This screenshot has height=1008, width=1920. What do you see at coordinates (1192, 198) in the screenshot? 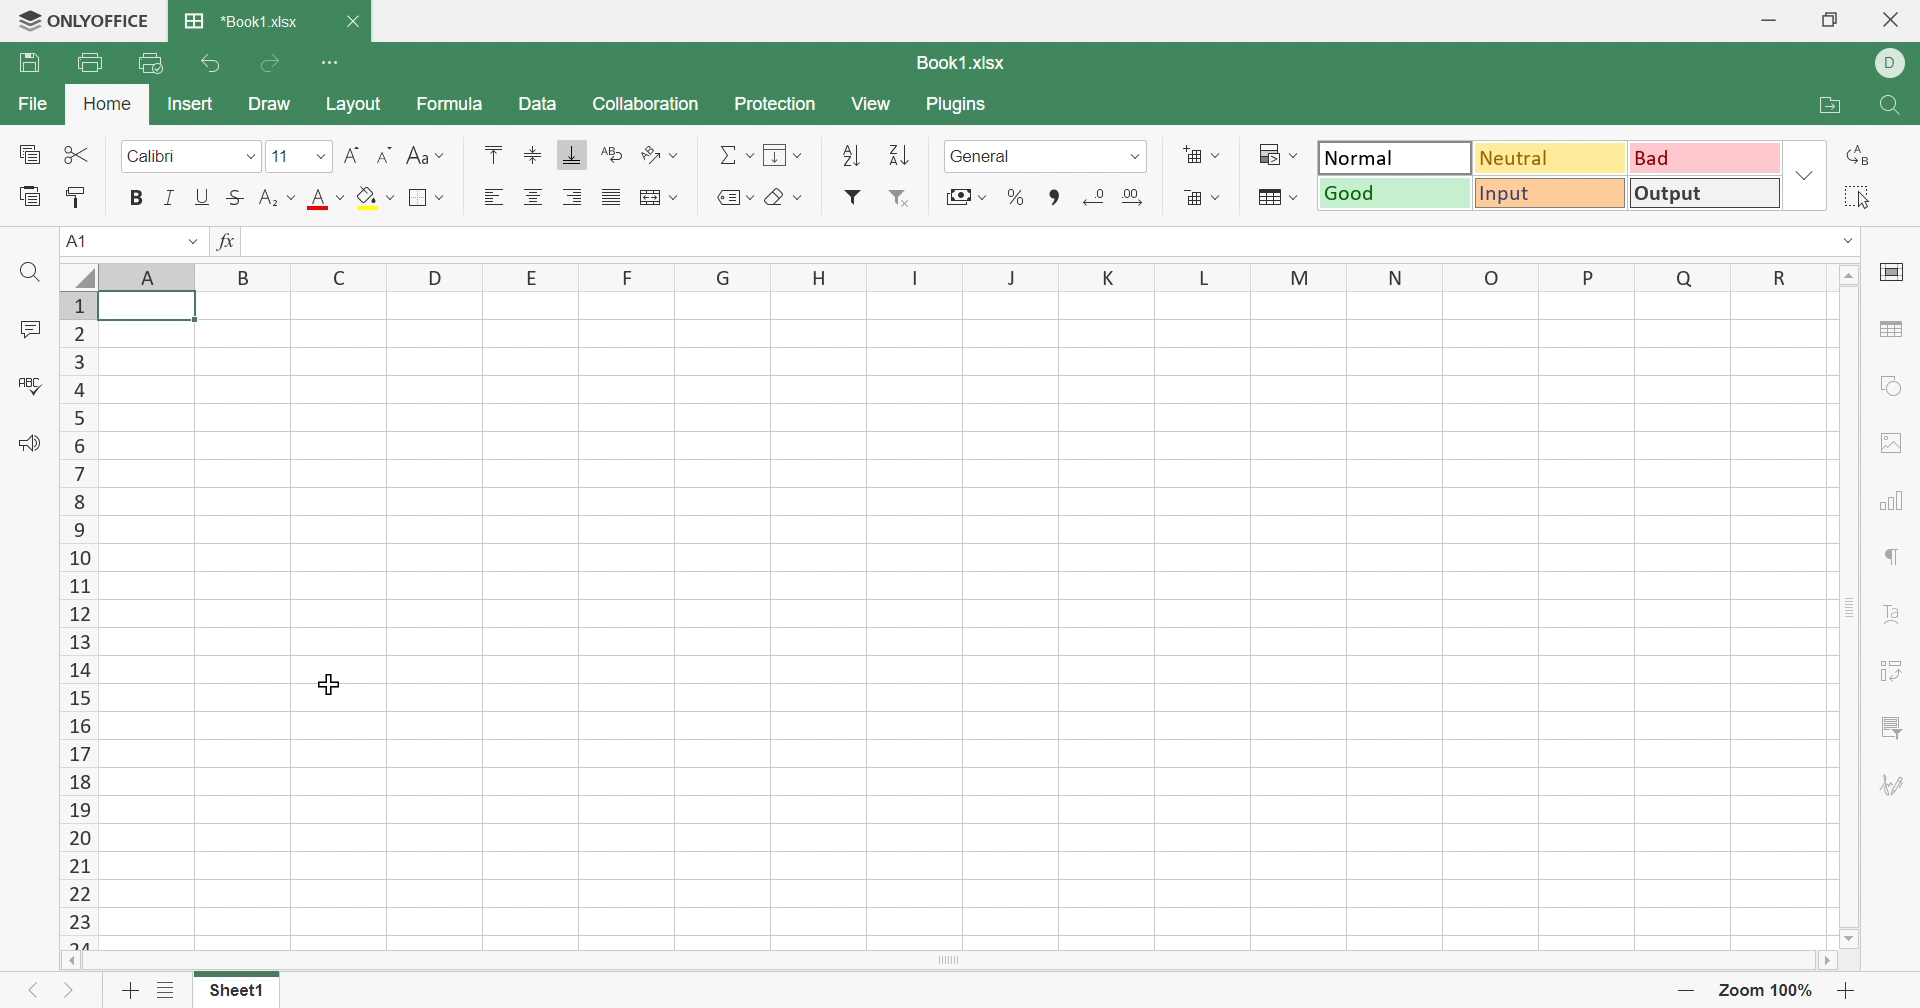
I see `Remove cells` at bounding box center [1192, 198].